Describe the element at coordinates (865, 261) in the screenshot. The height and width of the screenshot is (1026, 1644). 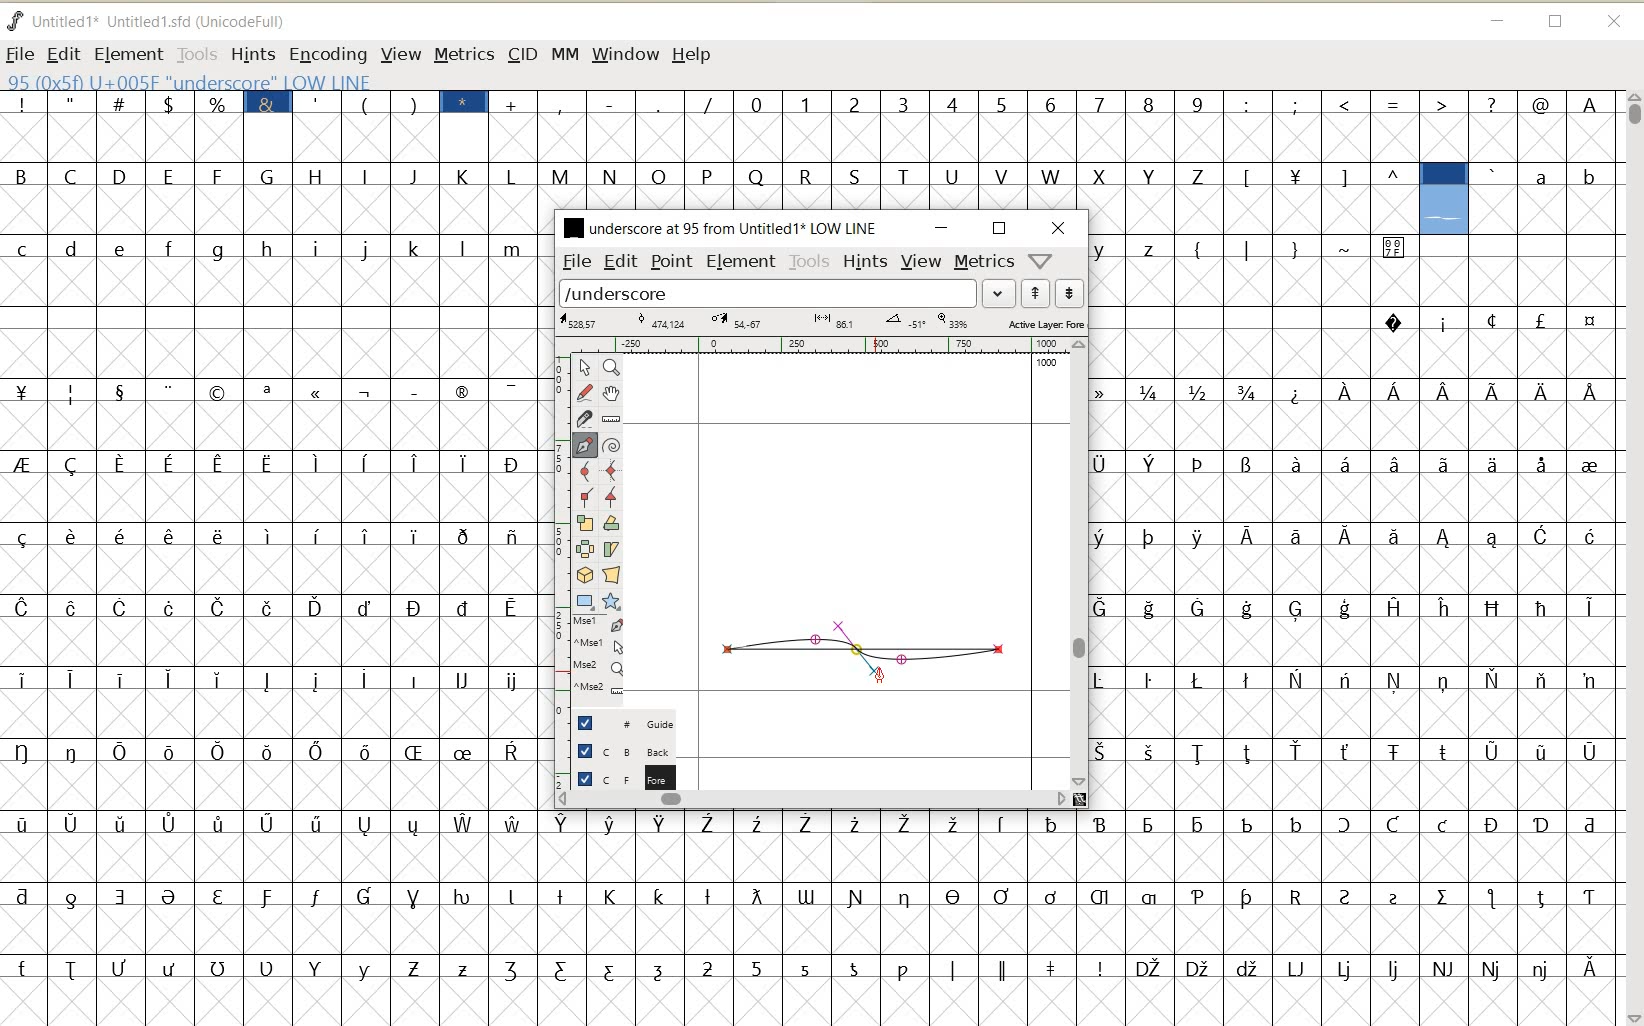
I see `HINTS` at that location.